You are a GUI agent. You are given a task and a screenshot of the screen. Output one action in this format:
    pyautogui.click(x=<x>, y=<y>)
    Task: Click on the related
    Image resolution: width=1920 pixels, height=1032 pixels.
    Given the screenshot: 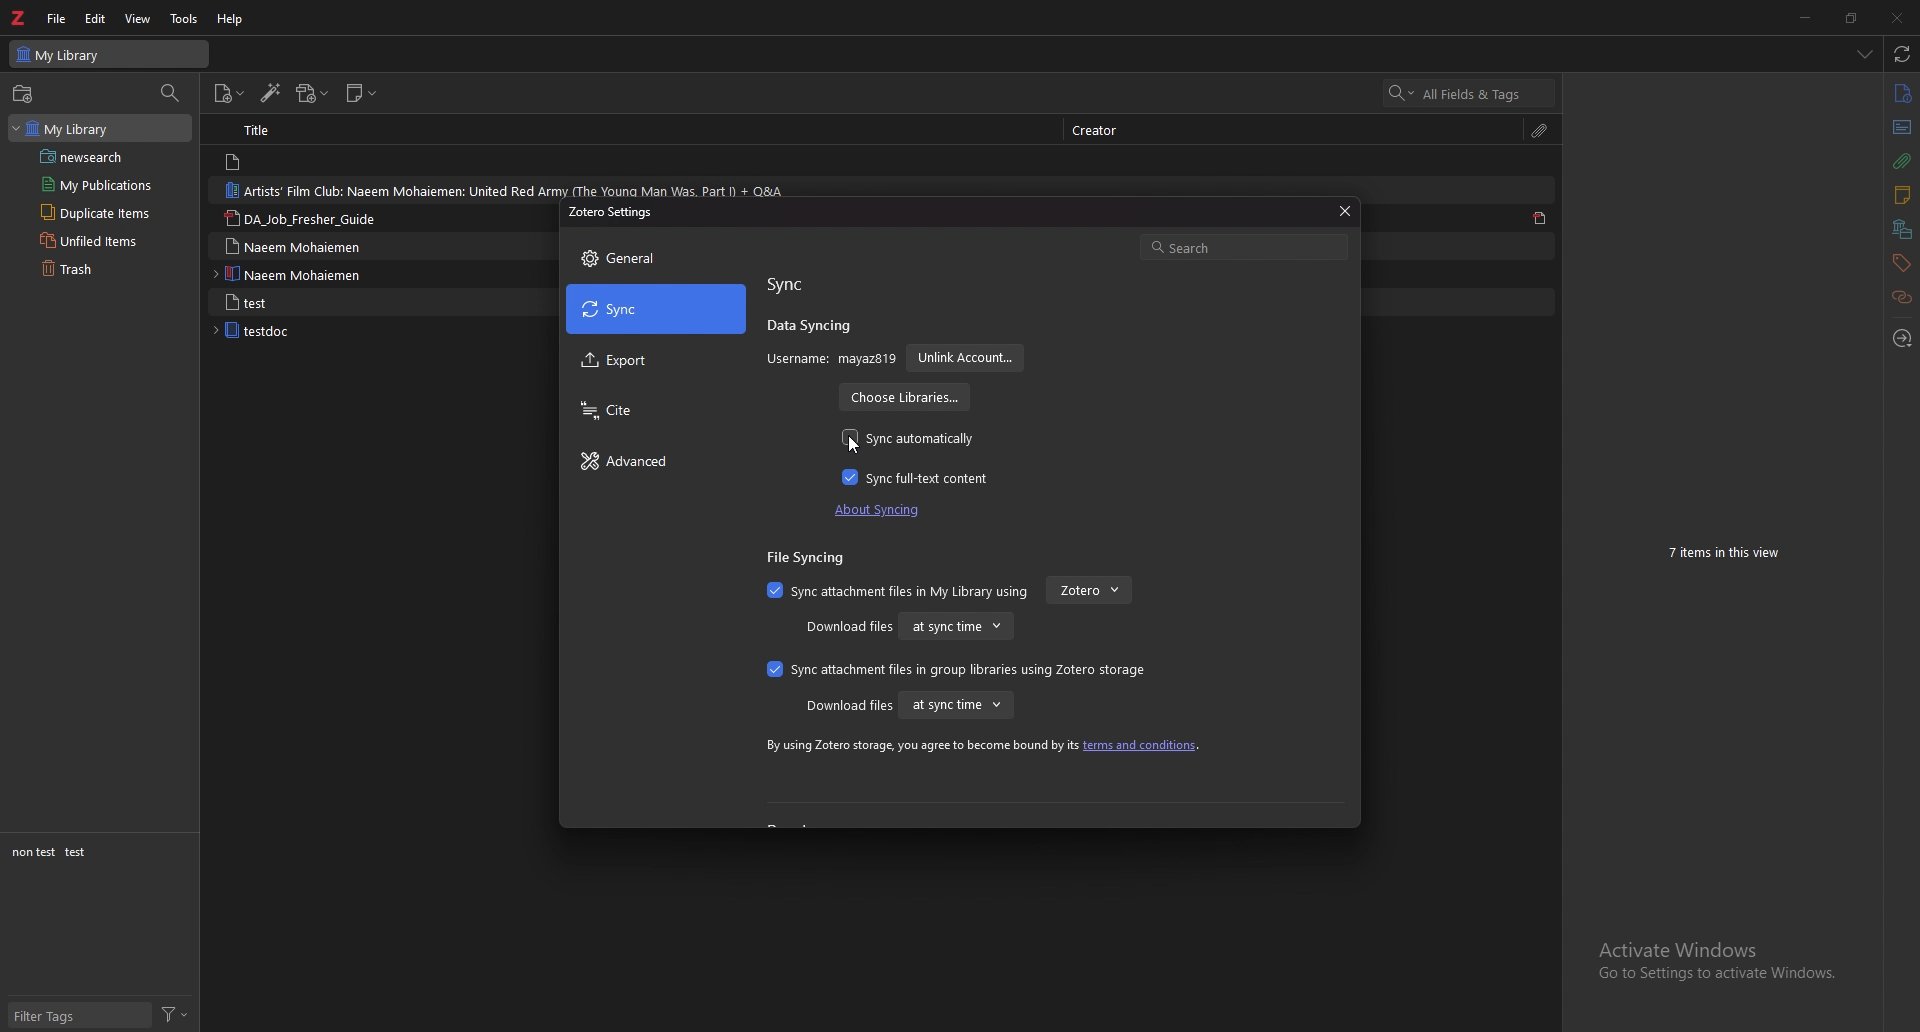 What is the action you would take?
    pyautogui.click(x=1903, y=296)
    